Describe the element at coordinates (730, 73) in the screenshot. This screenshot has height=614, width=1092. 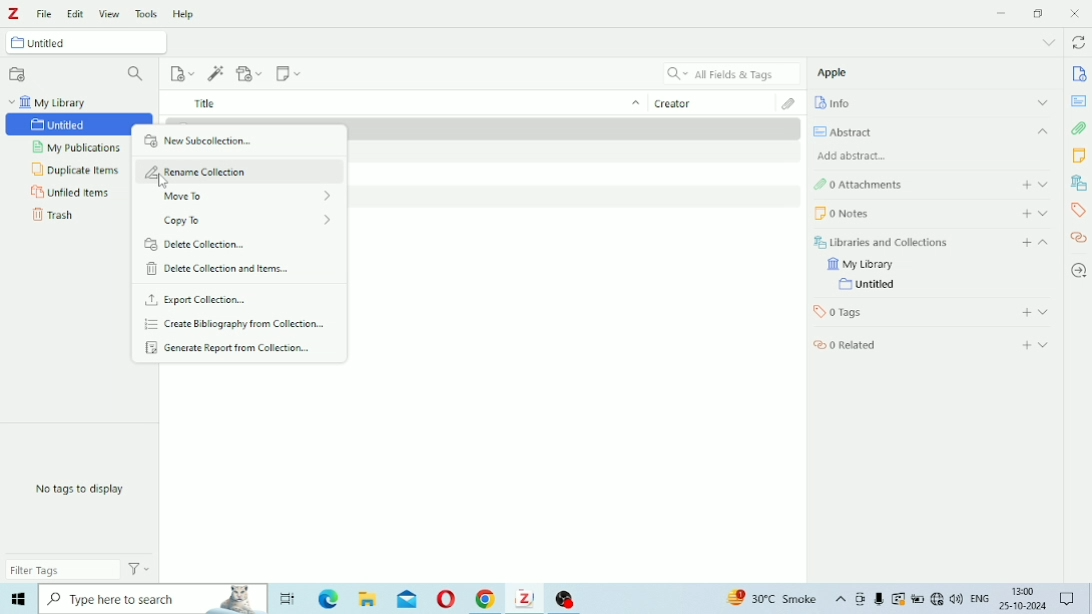
I see `All Fields & Tags` at that location.